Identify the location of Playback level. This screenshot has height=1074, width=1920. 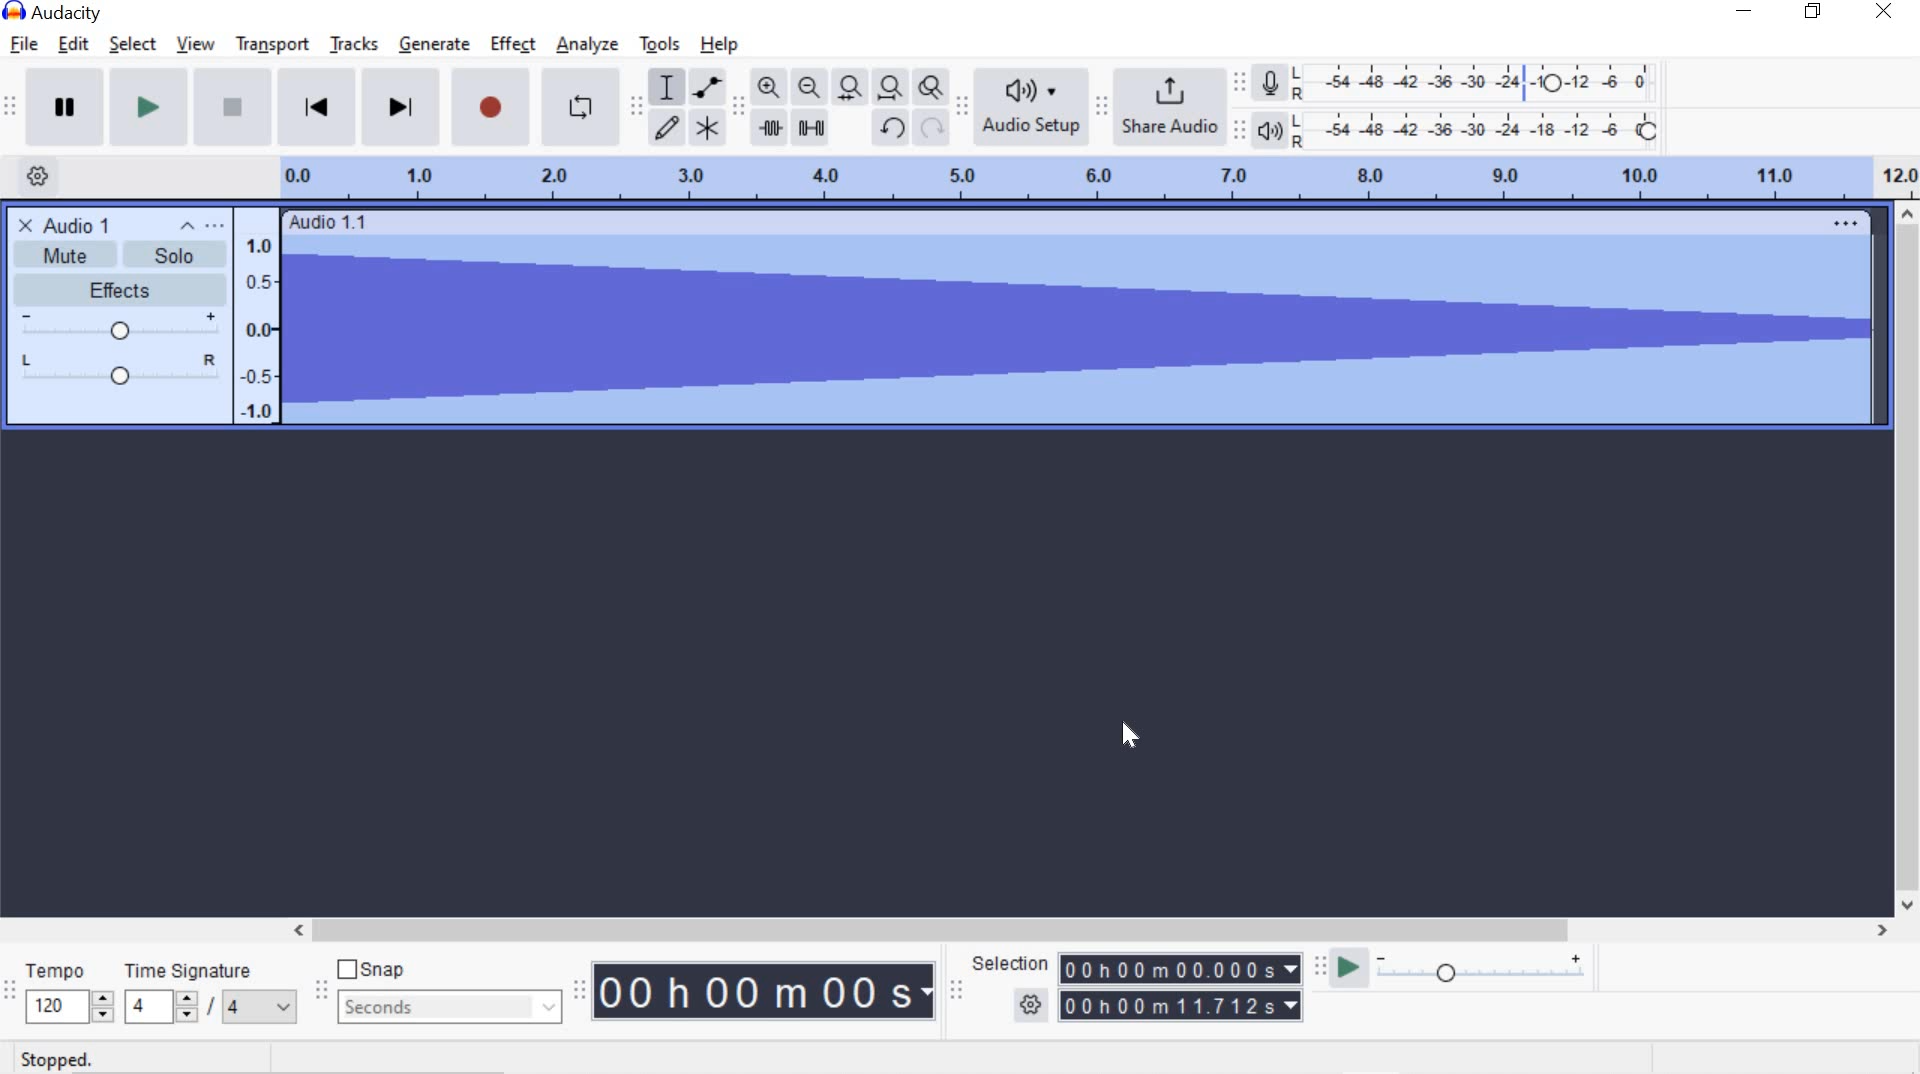
(1481, 129).